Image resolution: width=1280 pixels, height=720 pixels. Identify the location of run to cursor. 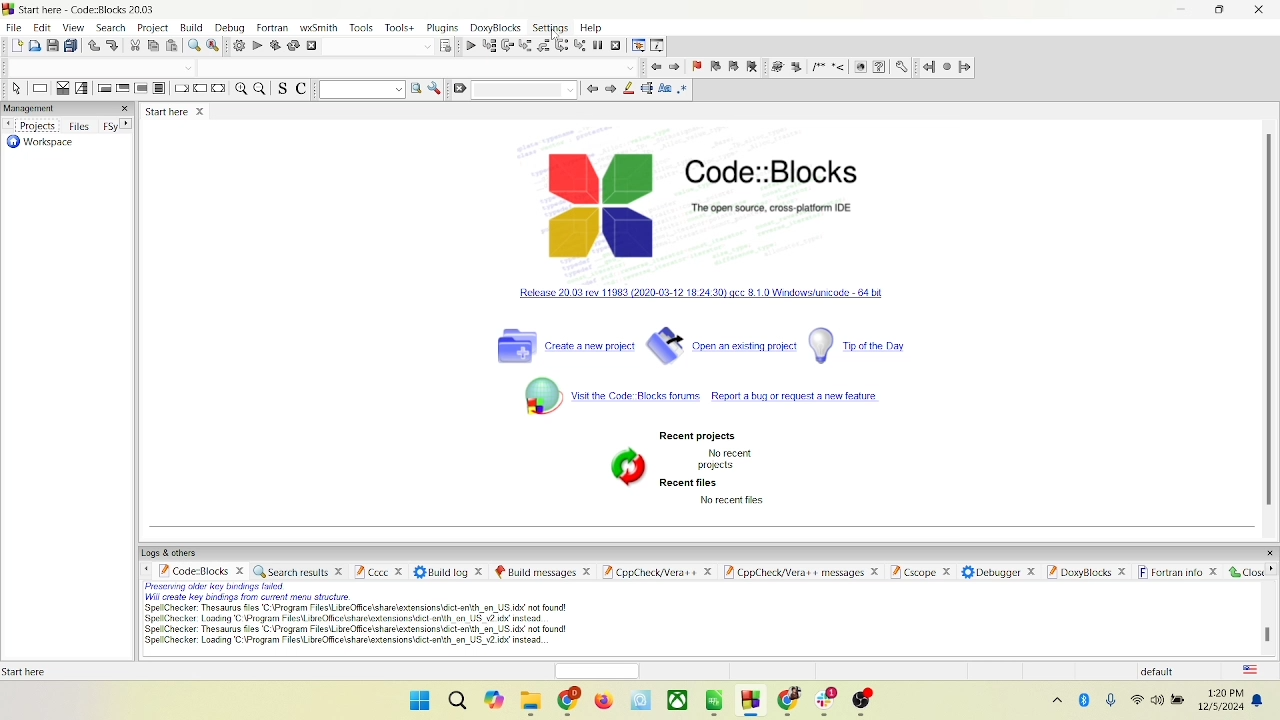
(490, 45).